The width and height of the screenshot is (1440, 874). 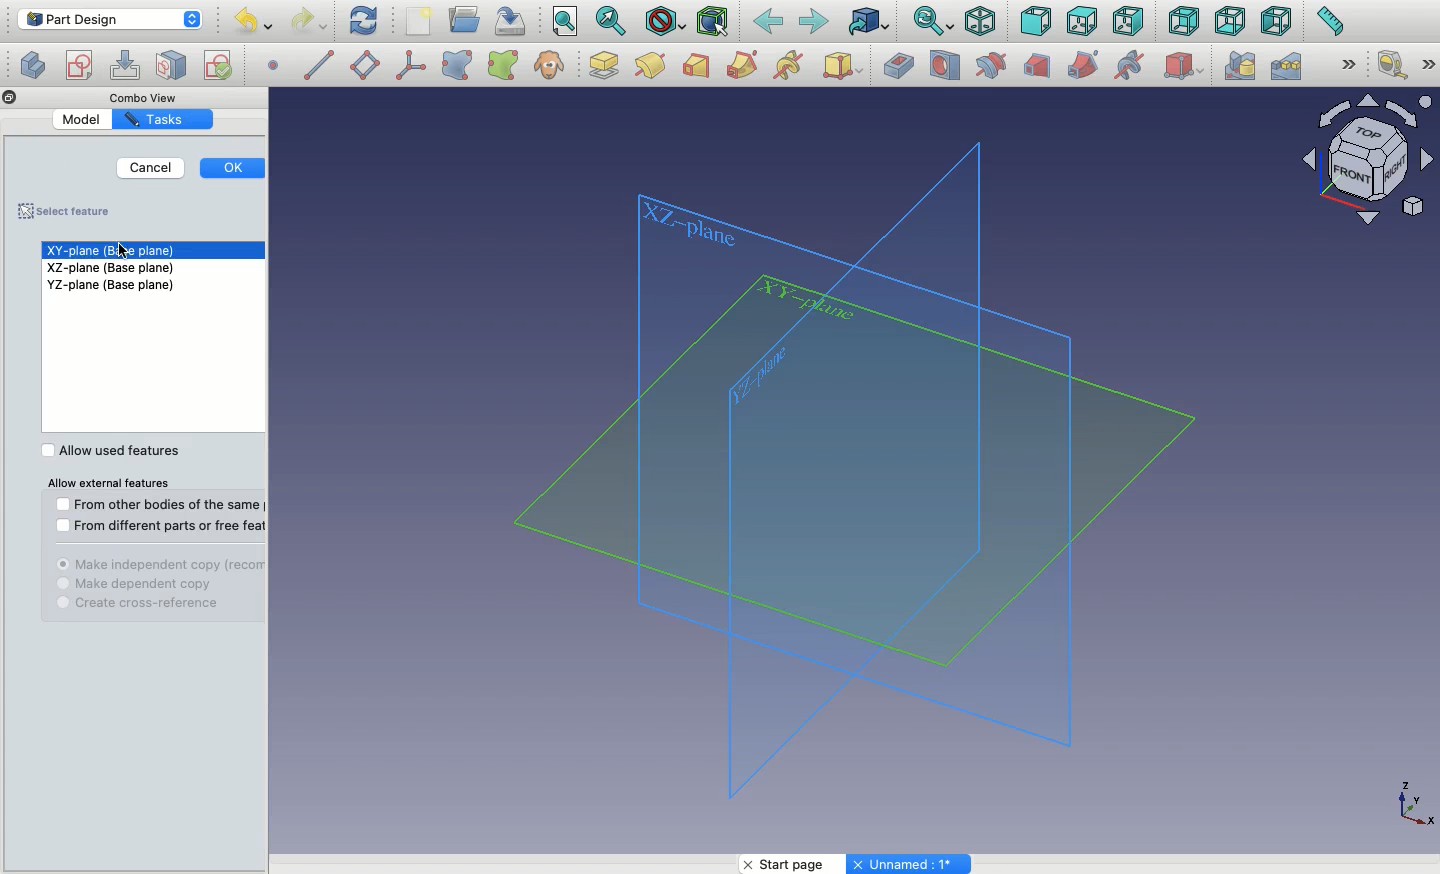 What do you see at coordinates (83, 120) in the screenshot?
I see `Model` at bounding box center [83, 120].